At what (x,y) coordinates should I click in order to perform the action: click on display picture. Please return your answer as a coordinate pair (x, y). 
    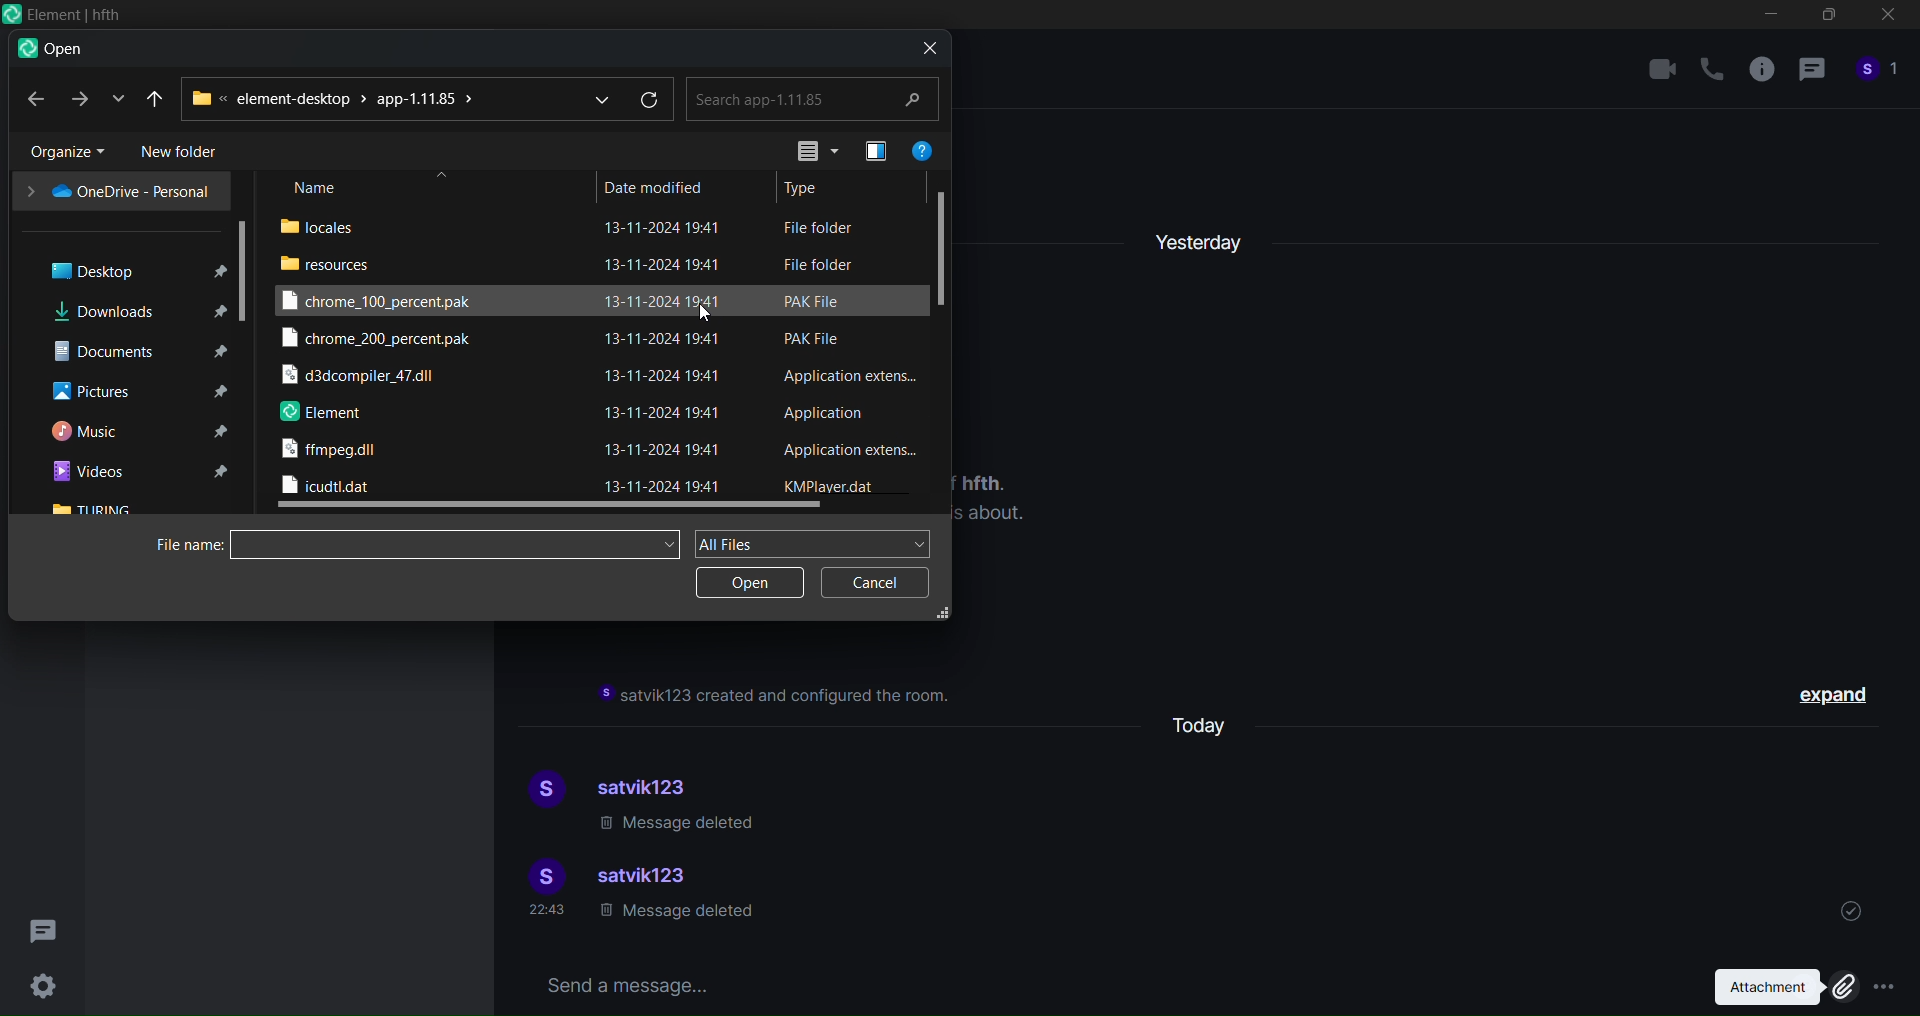
    Looking at the image, I should click on (541, 876).